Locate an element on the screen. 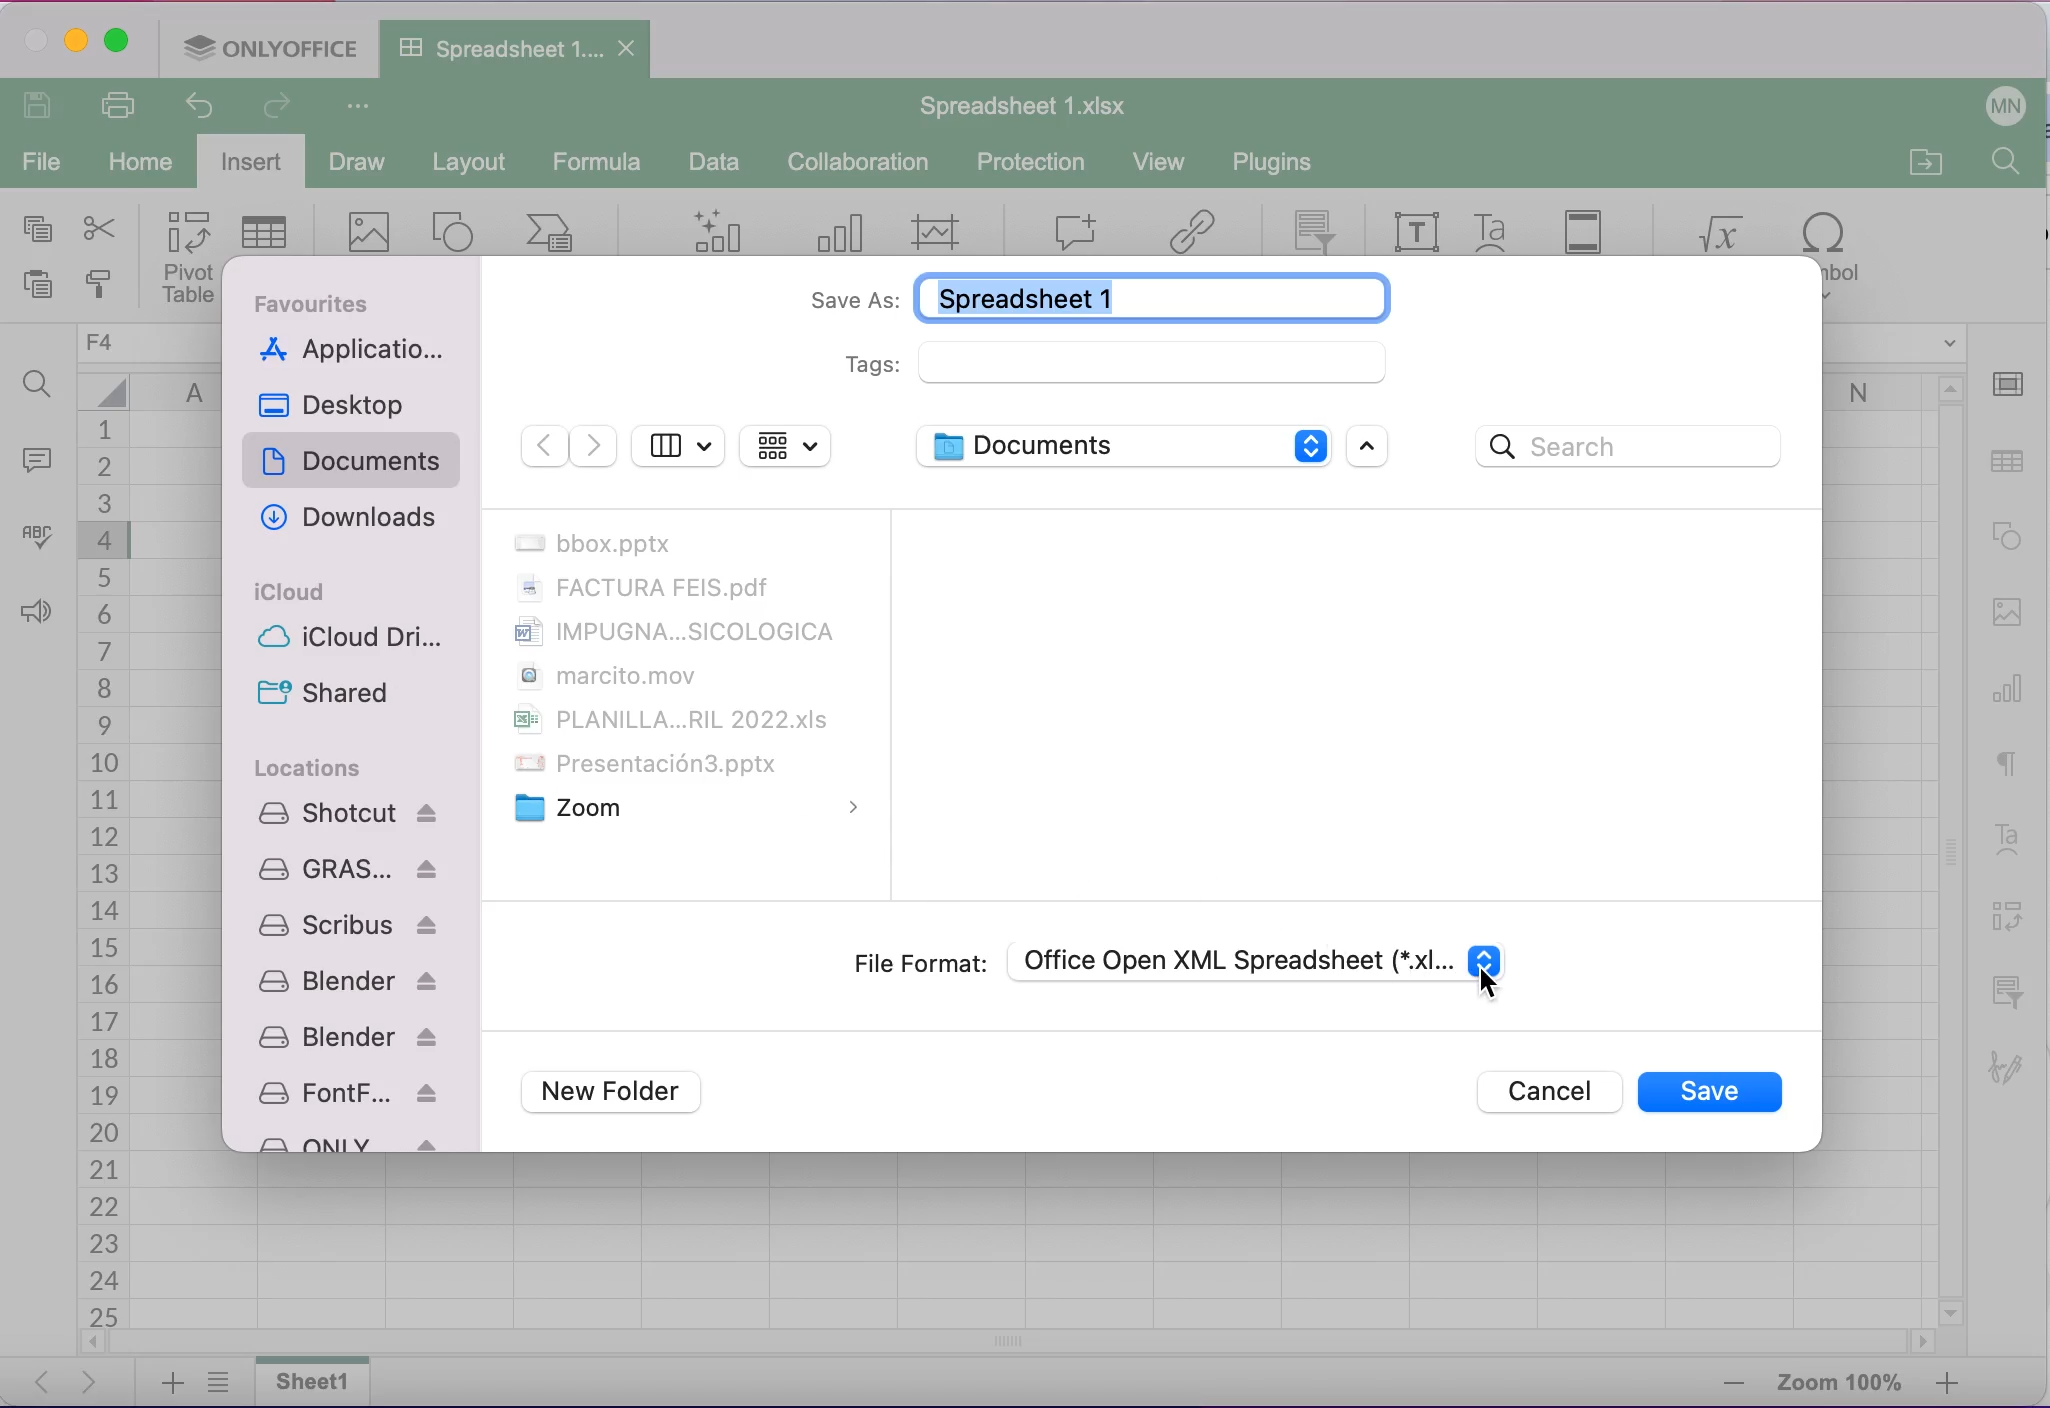 This screenshot has height=1408, width=2050. shared is located at coordinates (323, 693).